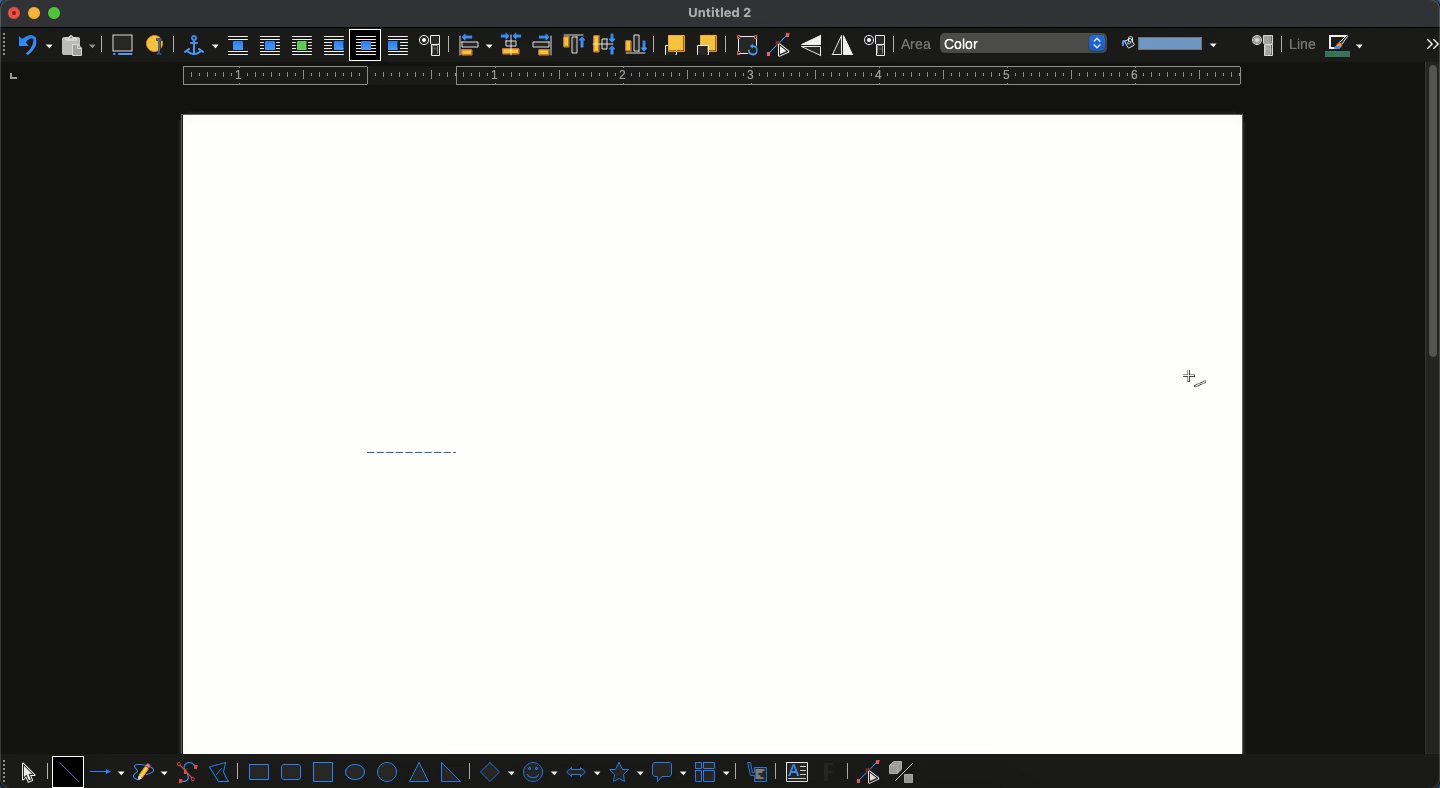 This screenshot has height=788, width=1440. Describe the element at coordinates (414, 449) in the screenshot. I see `dashed` at that location.